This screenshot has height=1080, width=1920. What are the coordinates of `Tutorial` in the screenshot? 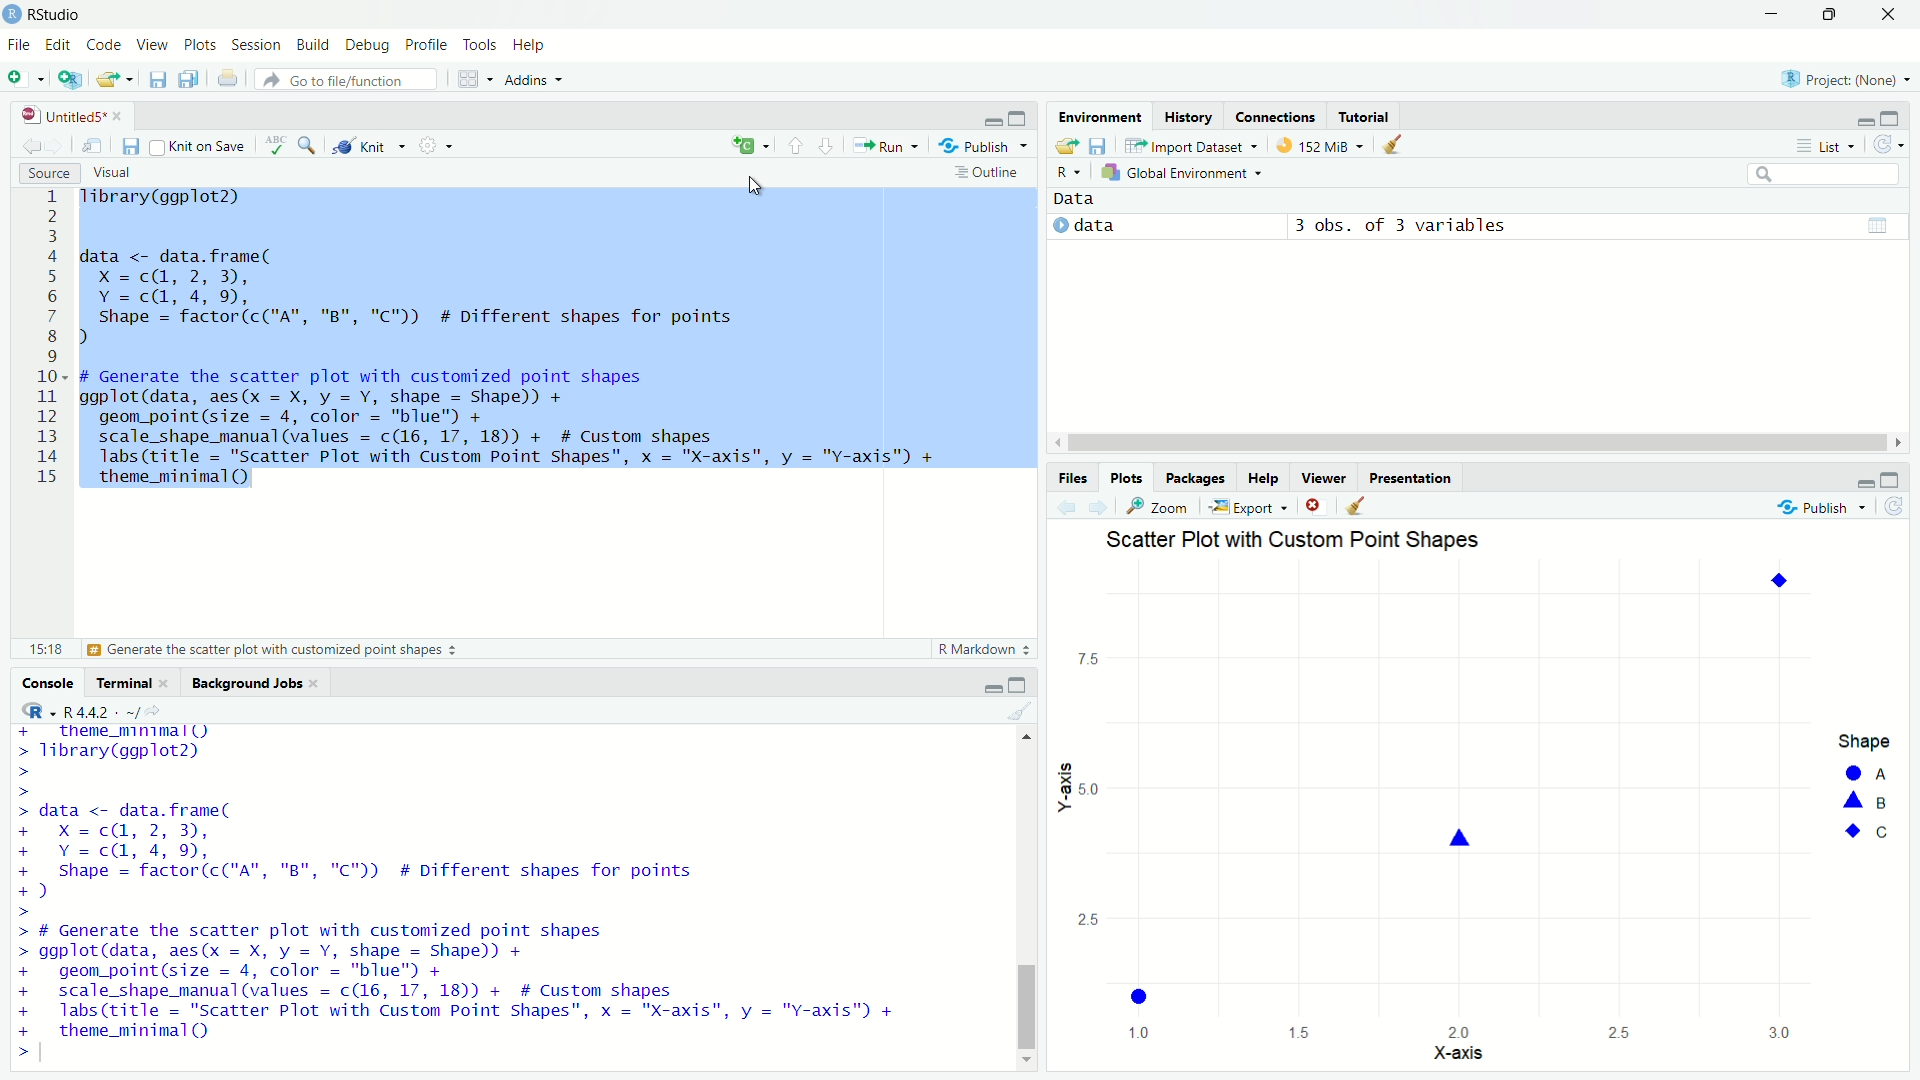 It's located at (1364, 115).